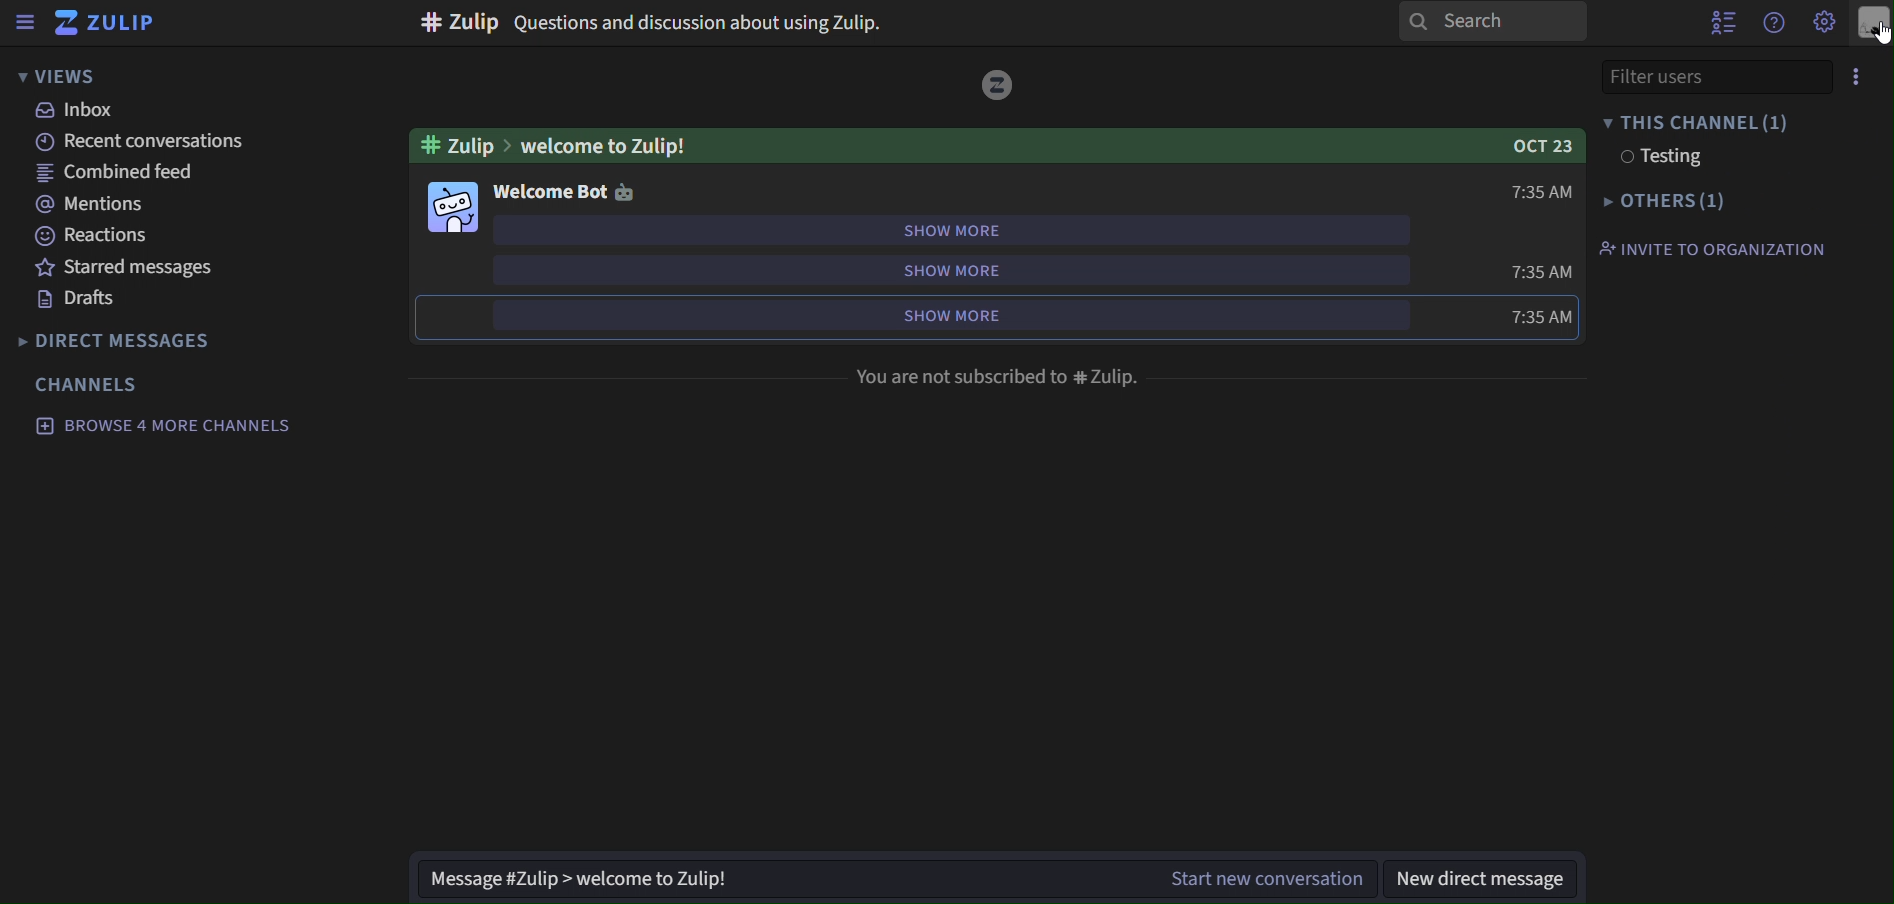 This screenshot has height=904, width=1894. What do you see at coordinates (999, 376) in the screenshot?
I see `You are not subscribed to #Zulip` at bounding box center [999, 376].